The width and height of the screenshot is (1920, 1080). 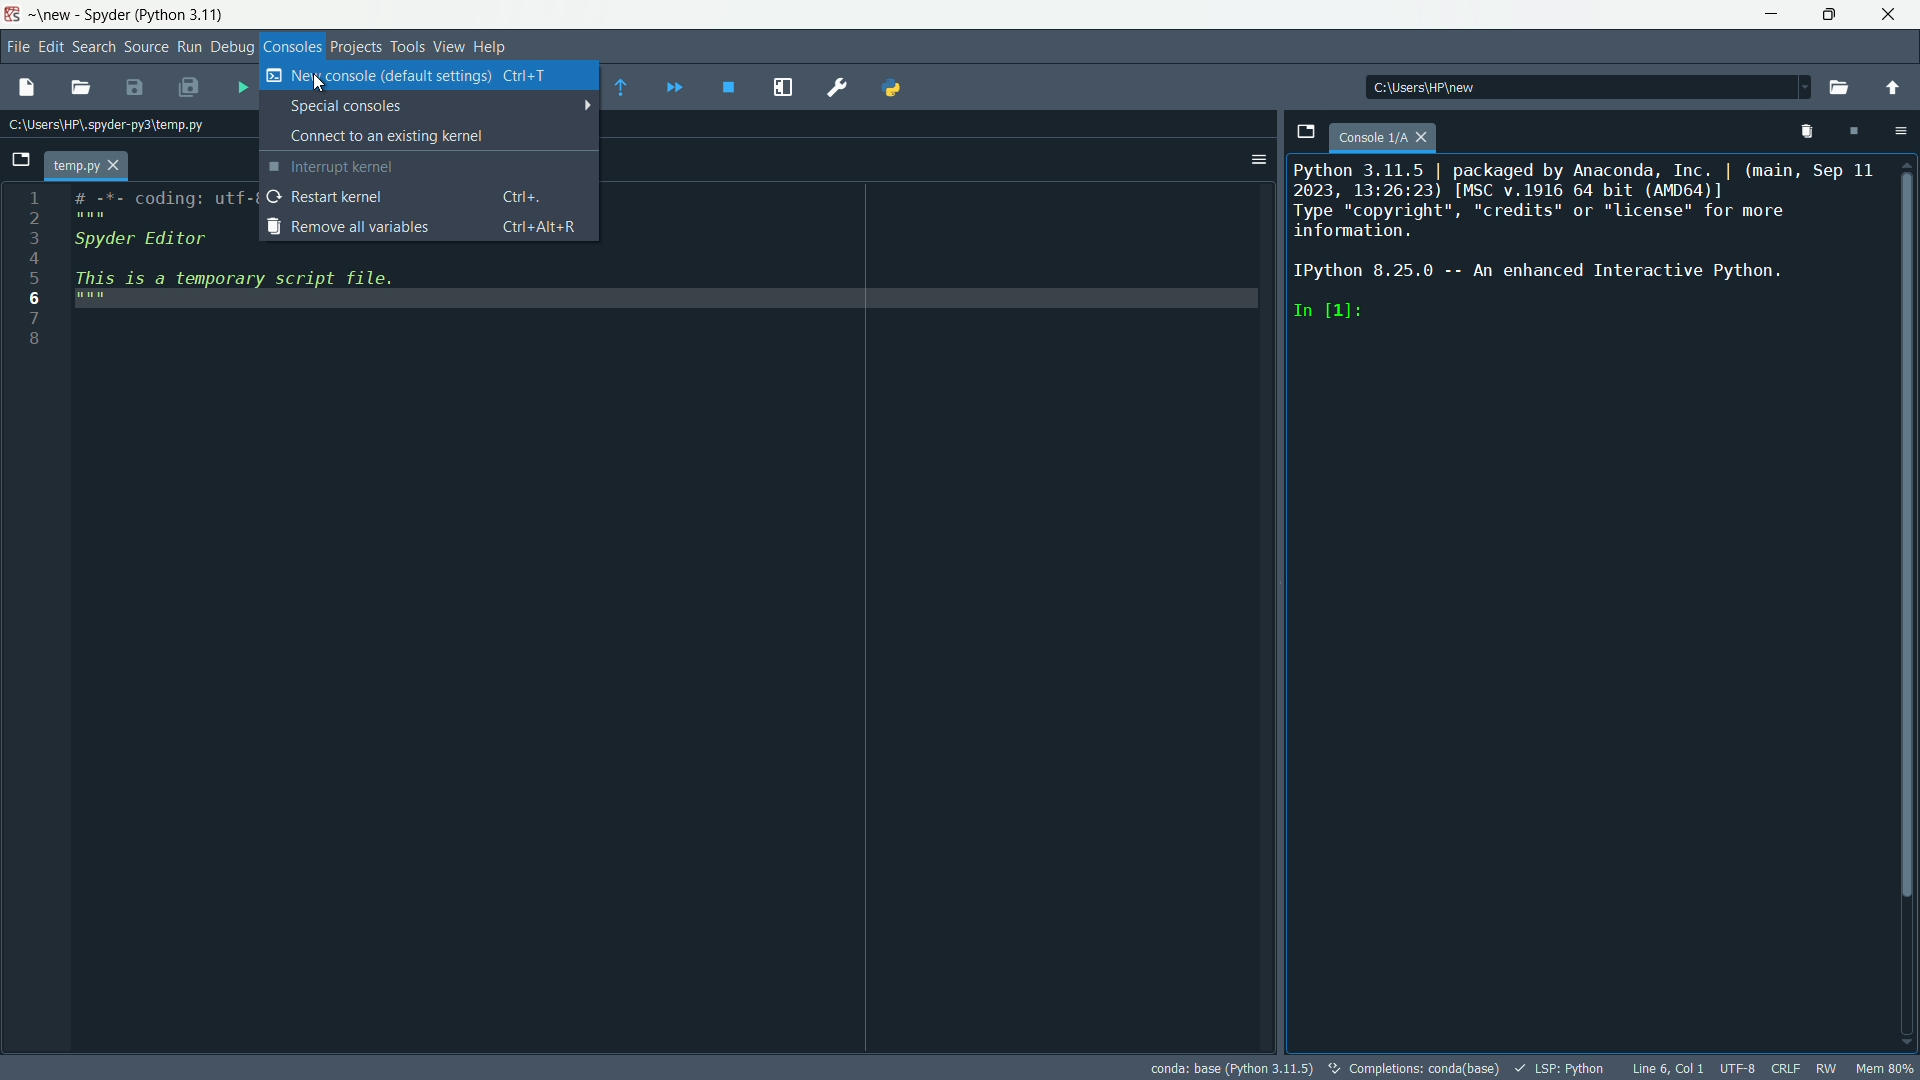 What do you see at coordinates (1886, 1067) in the screenshot?
I see `mem 80%` at bounding box center [1886, 1067].